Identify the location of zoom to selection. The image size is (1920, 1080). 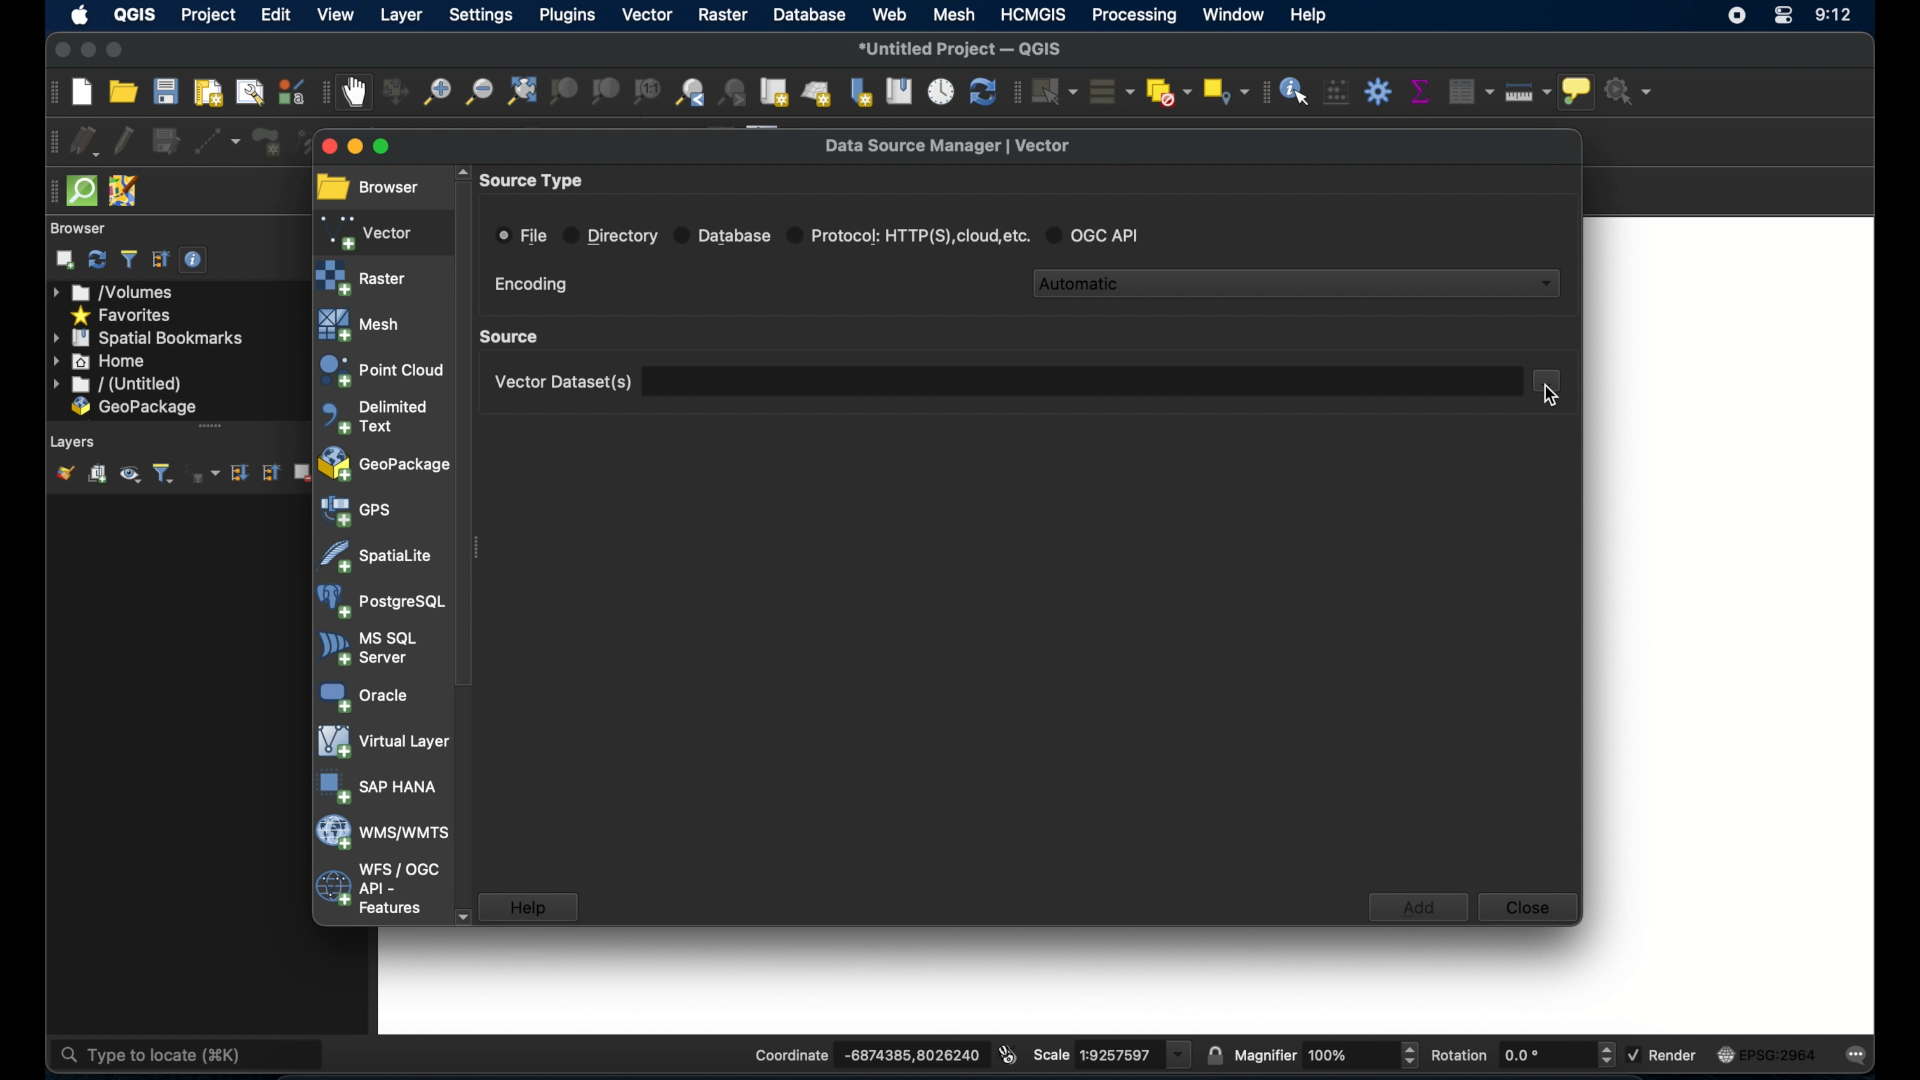
(563, 93).